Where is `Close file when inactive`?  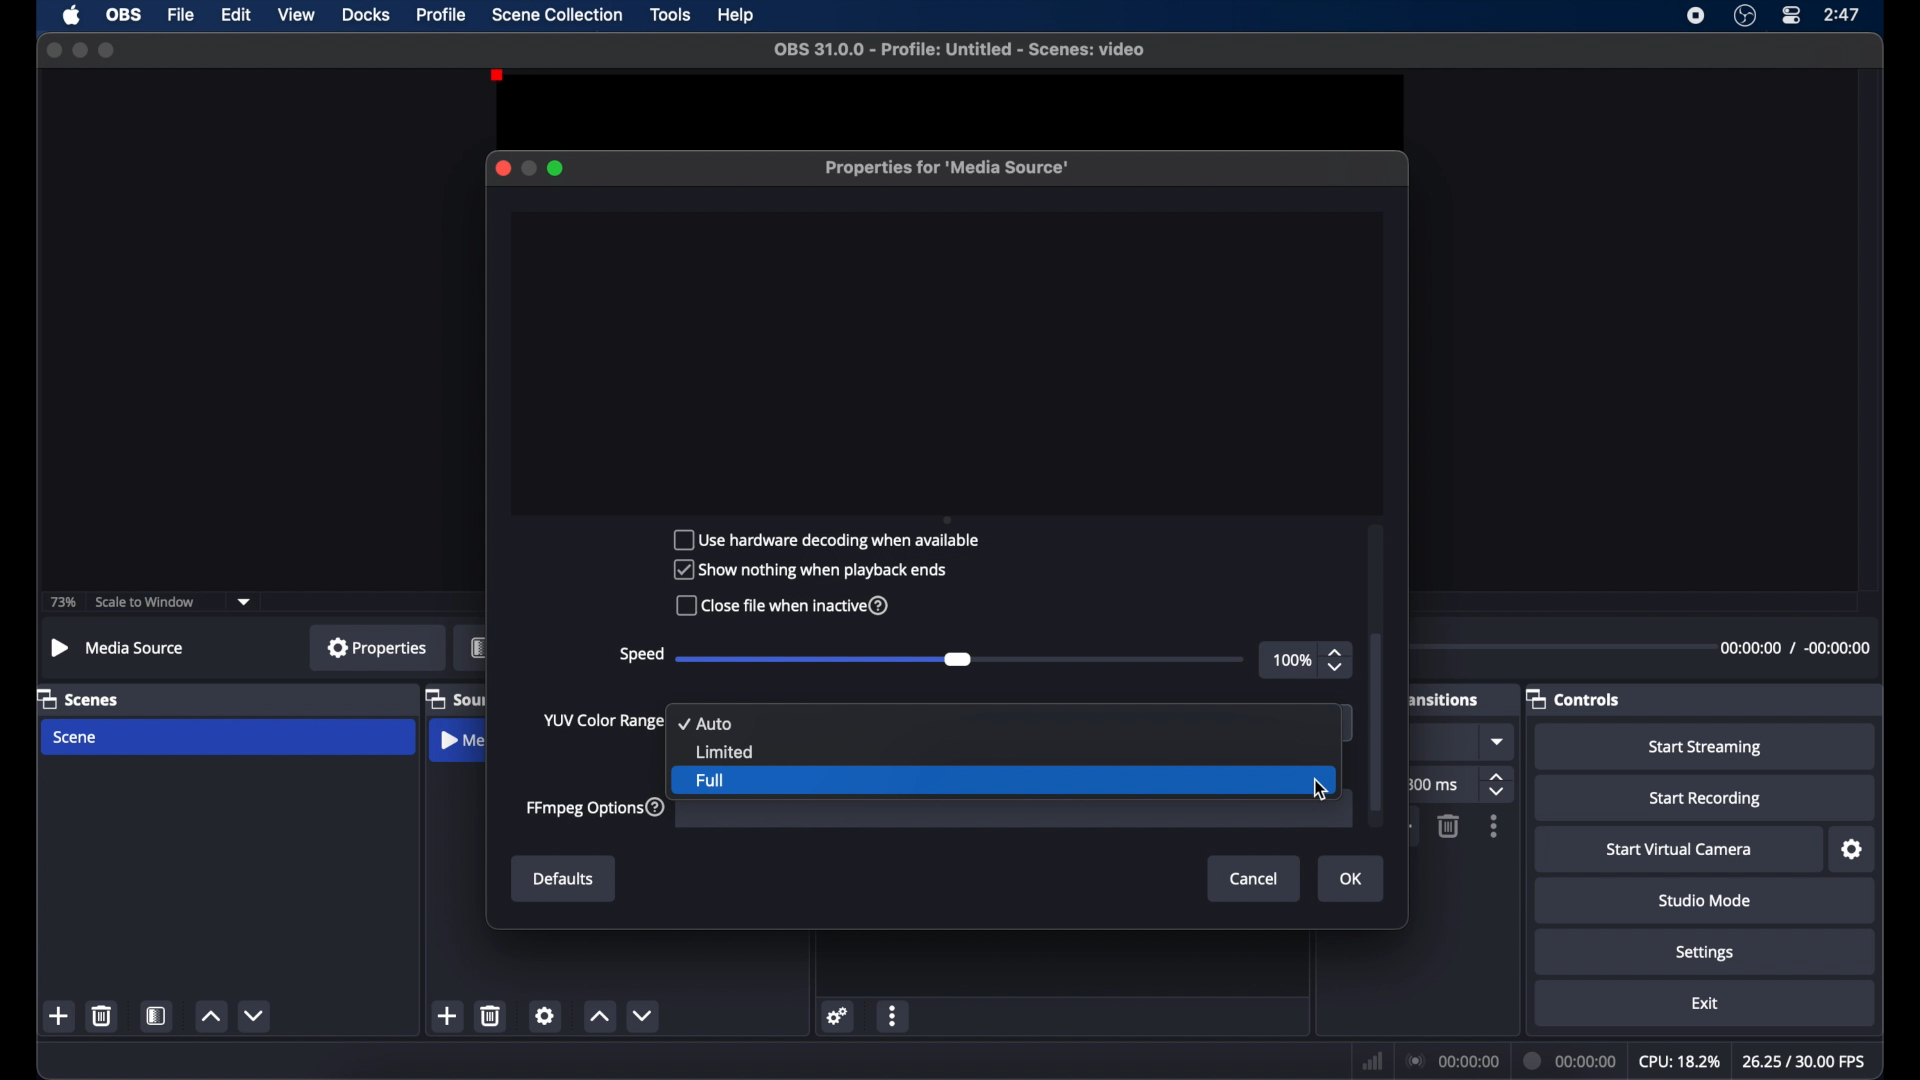 Close file when inactive is located at coordinates (792, 606).